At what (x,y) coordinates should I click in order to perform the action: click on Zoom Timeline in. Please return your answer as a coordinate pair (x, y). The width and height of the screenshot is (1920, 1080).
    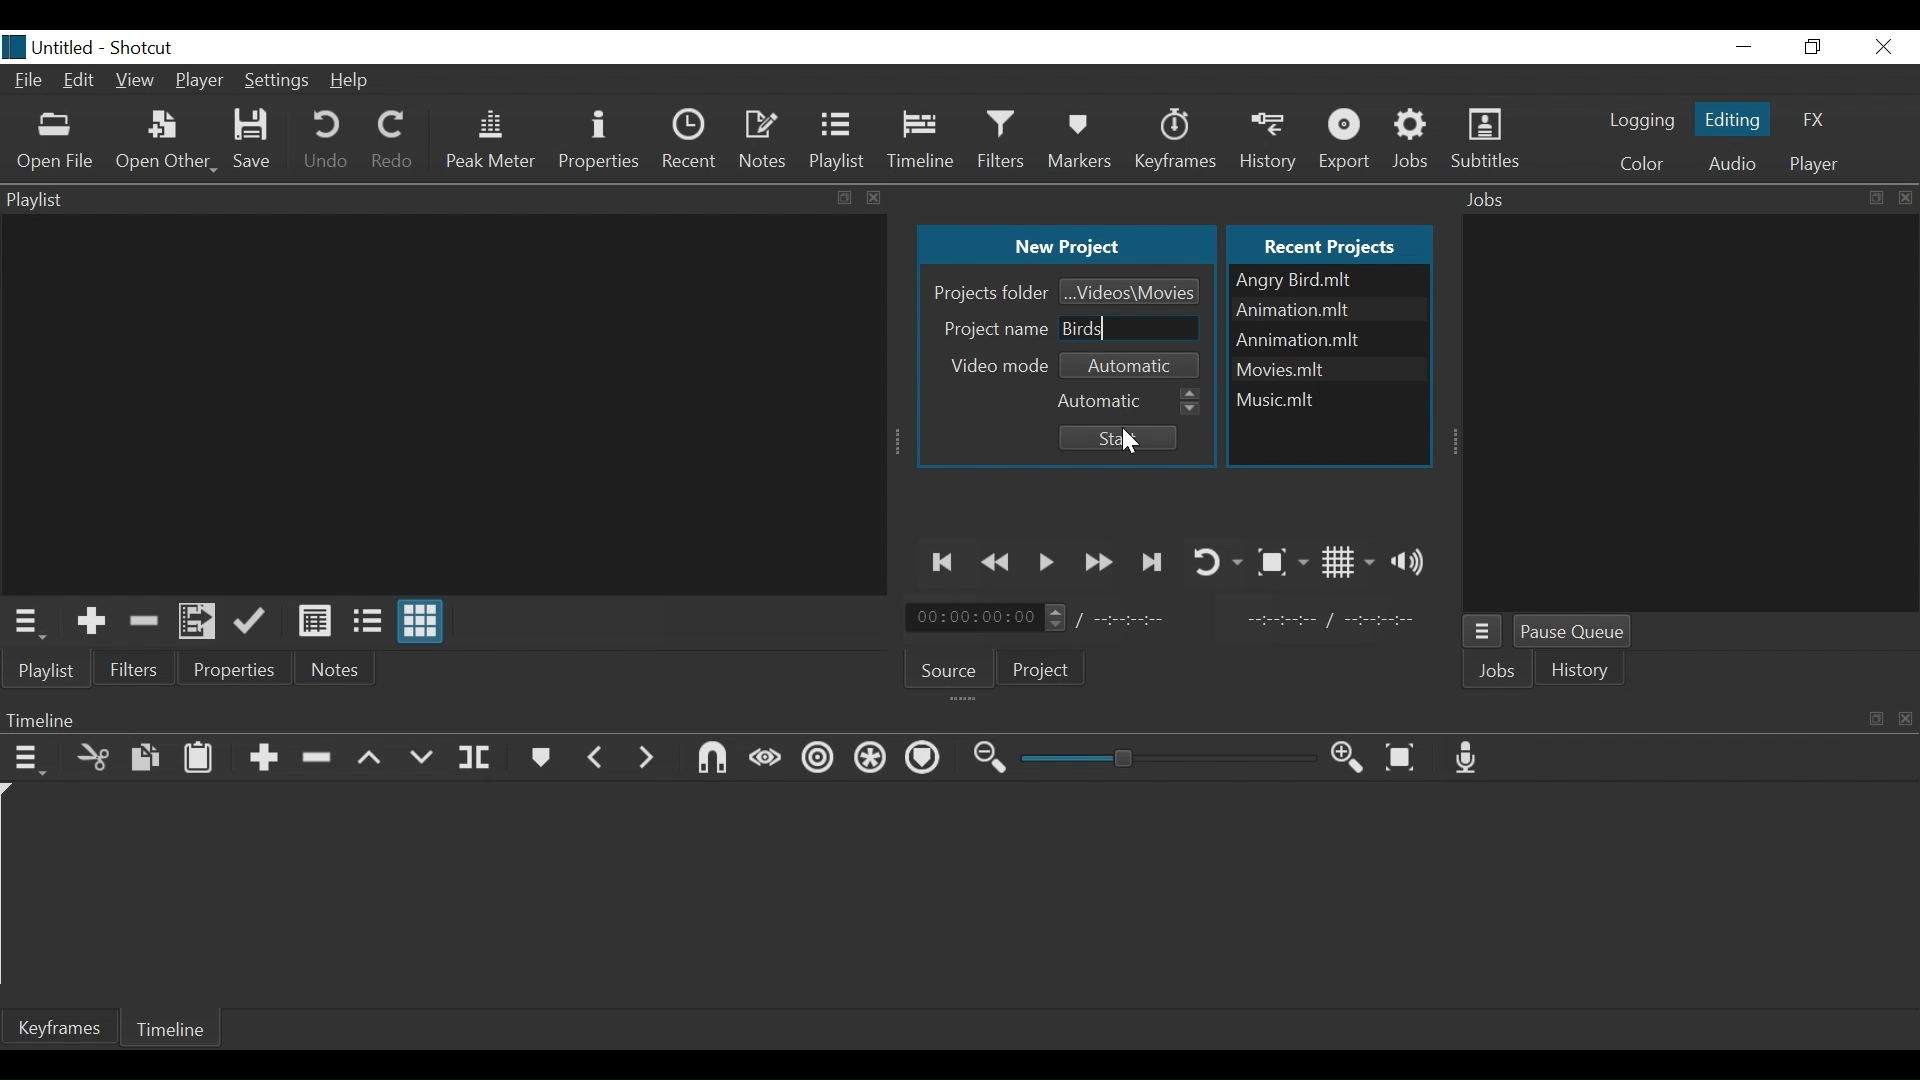
    Looking at the image, I should click on (1346, 758).